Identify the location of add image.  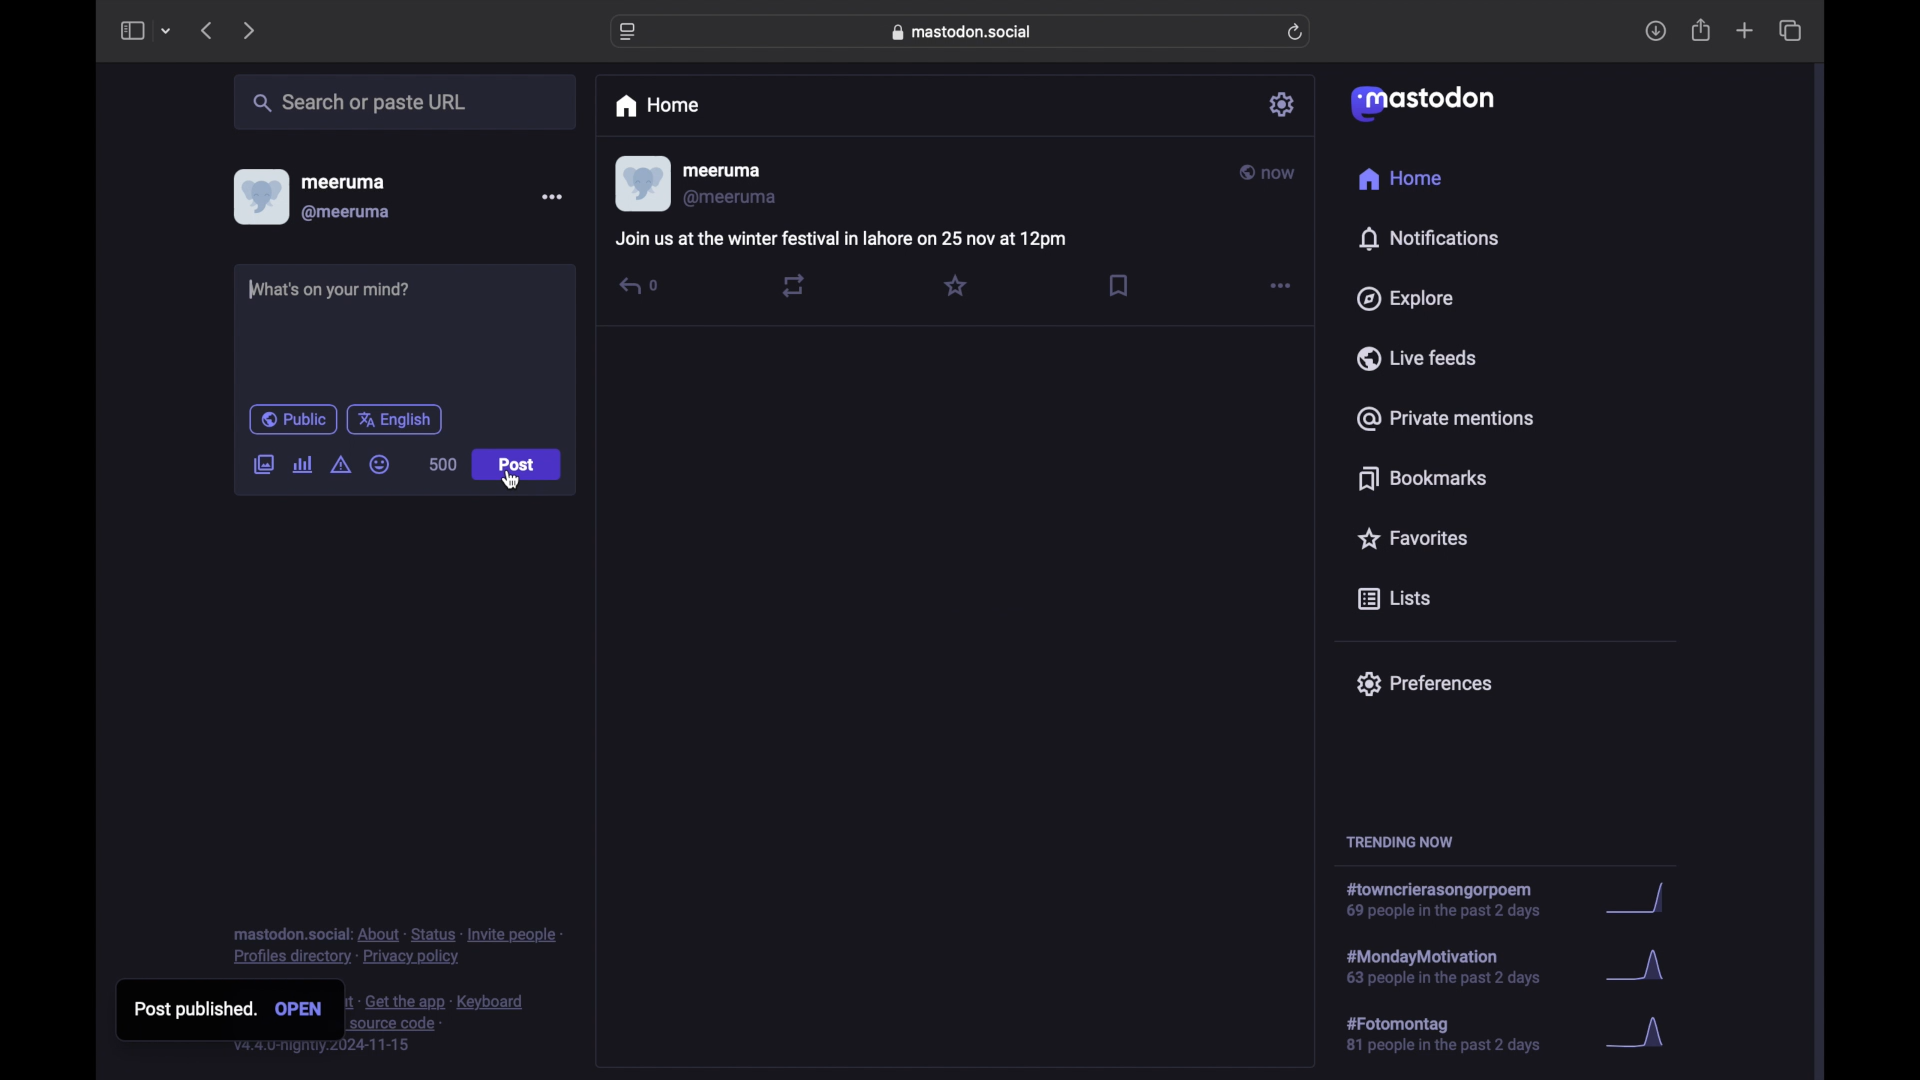
(263, 466).